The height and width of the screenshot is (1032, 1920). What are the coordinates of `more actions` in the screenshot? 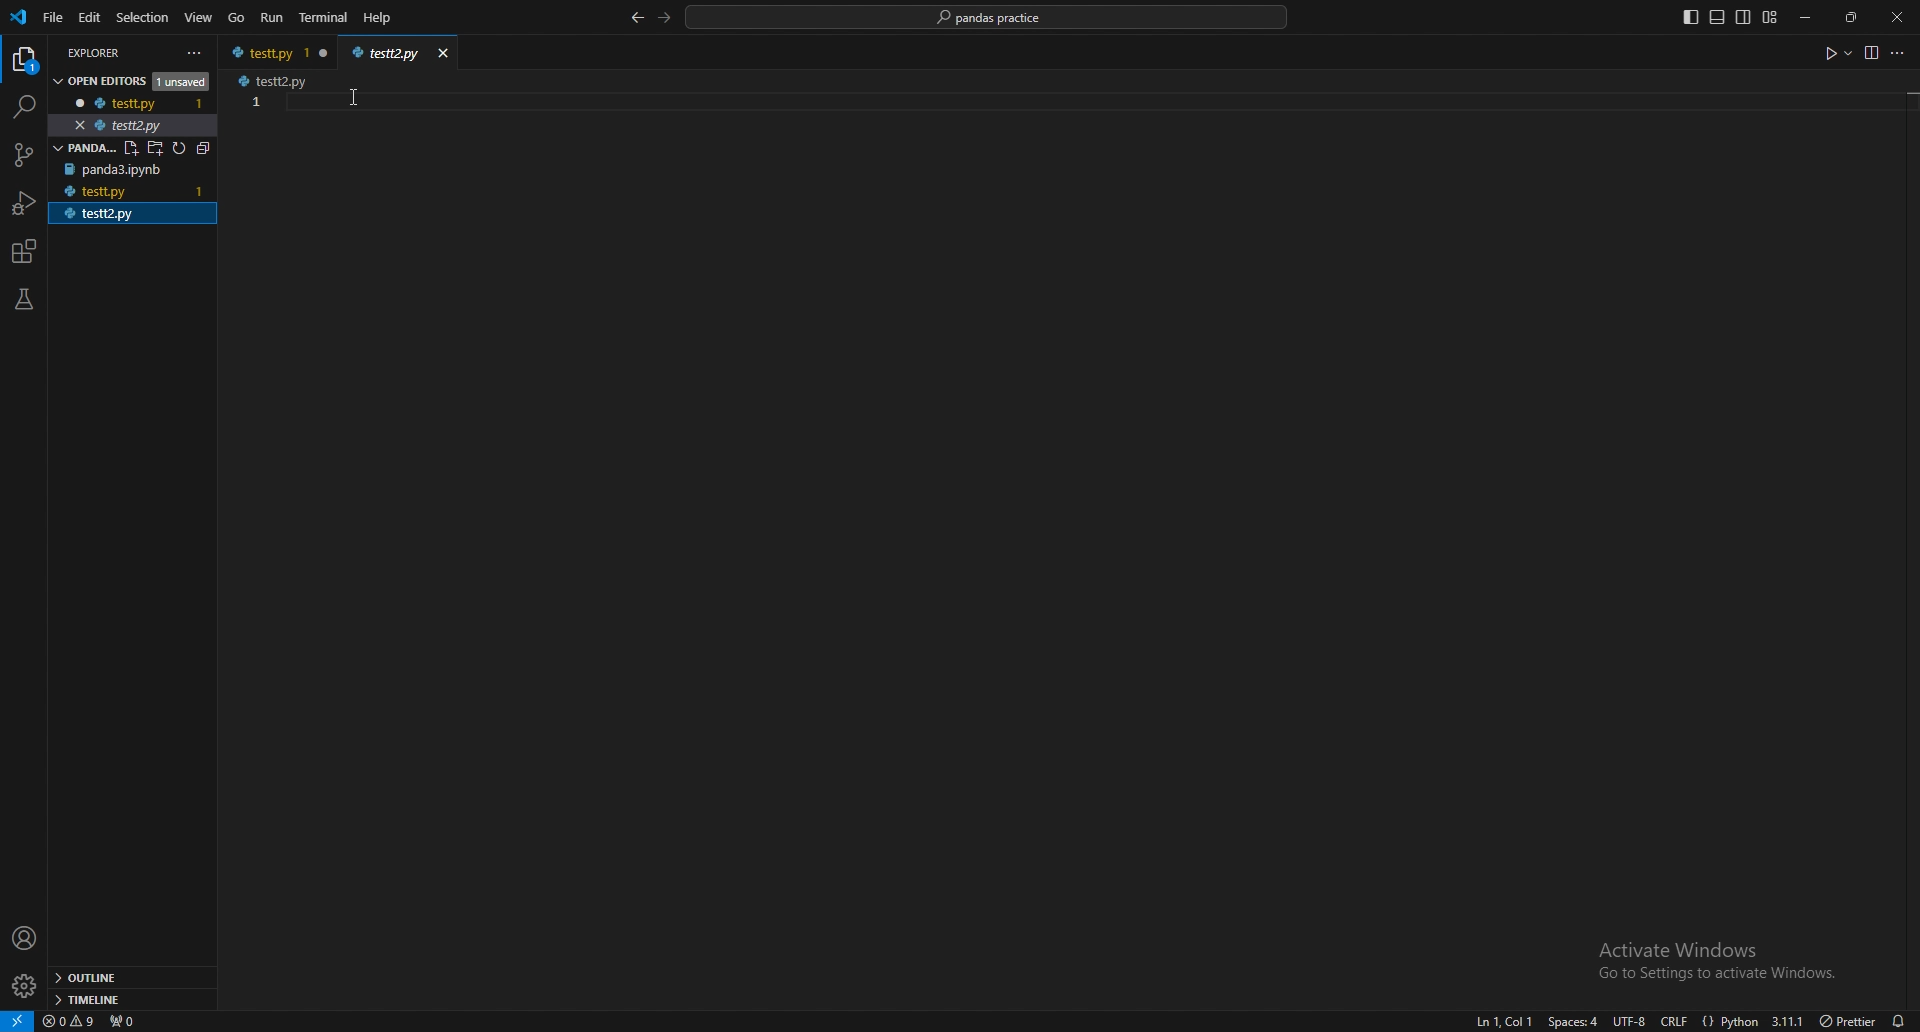 It's located at (195, 53).